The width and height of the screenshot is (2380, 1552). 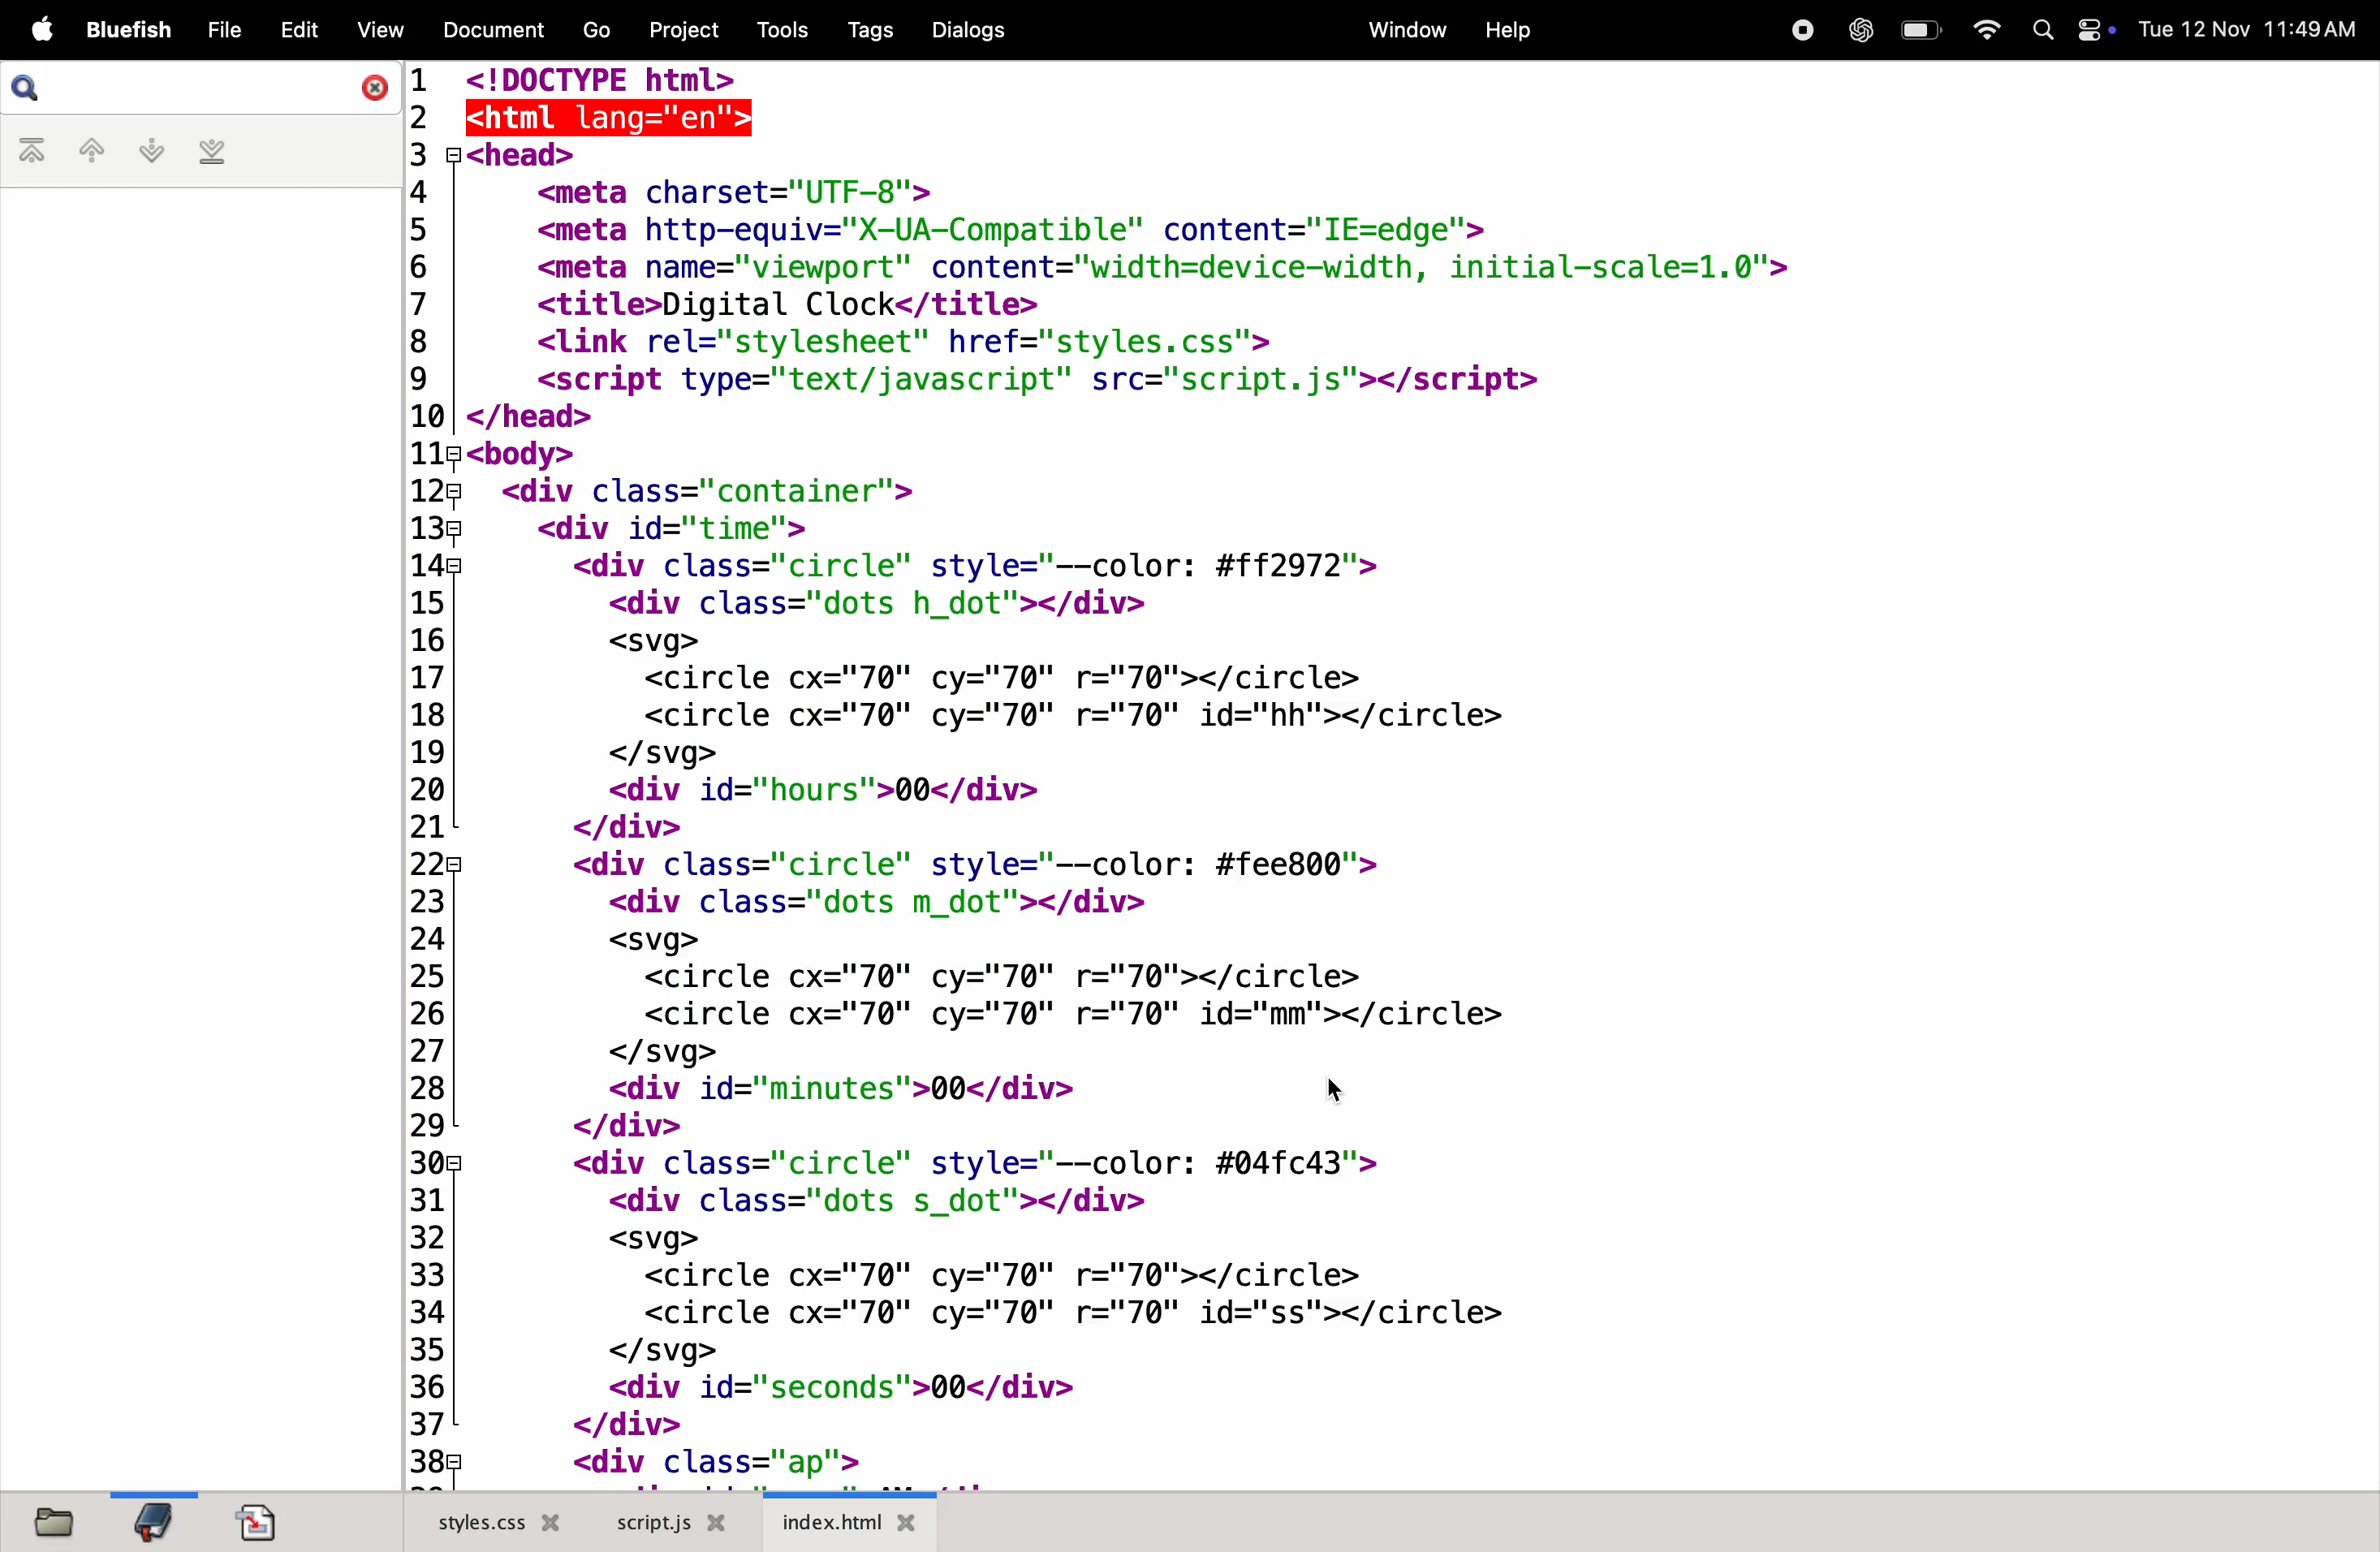 What do you see at coordinates (685, 31) in the screenshot?
I see `projects` at bounding box center [685, 31].